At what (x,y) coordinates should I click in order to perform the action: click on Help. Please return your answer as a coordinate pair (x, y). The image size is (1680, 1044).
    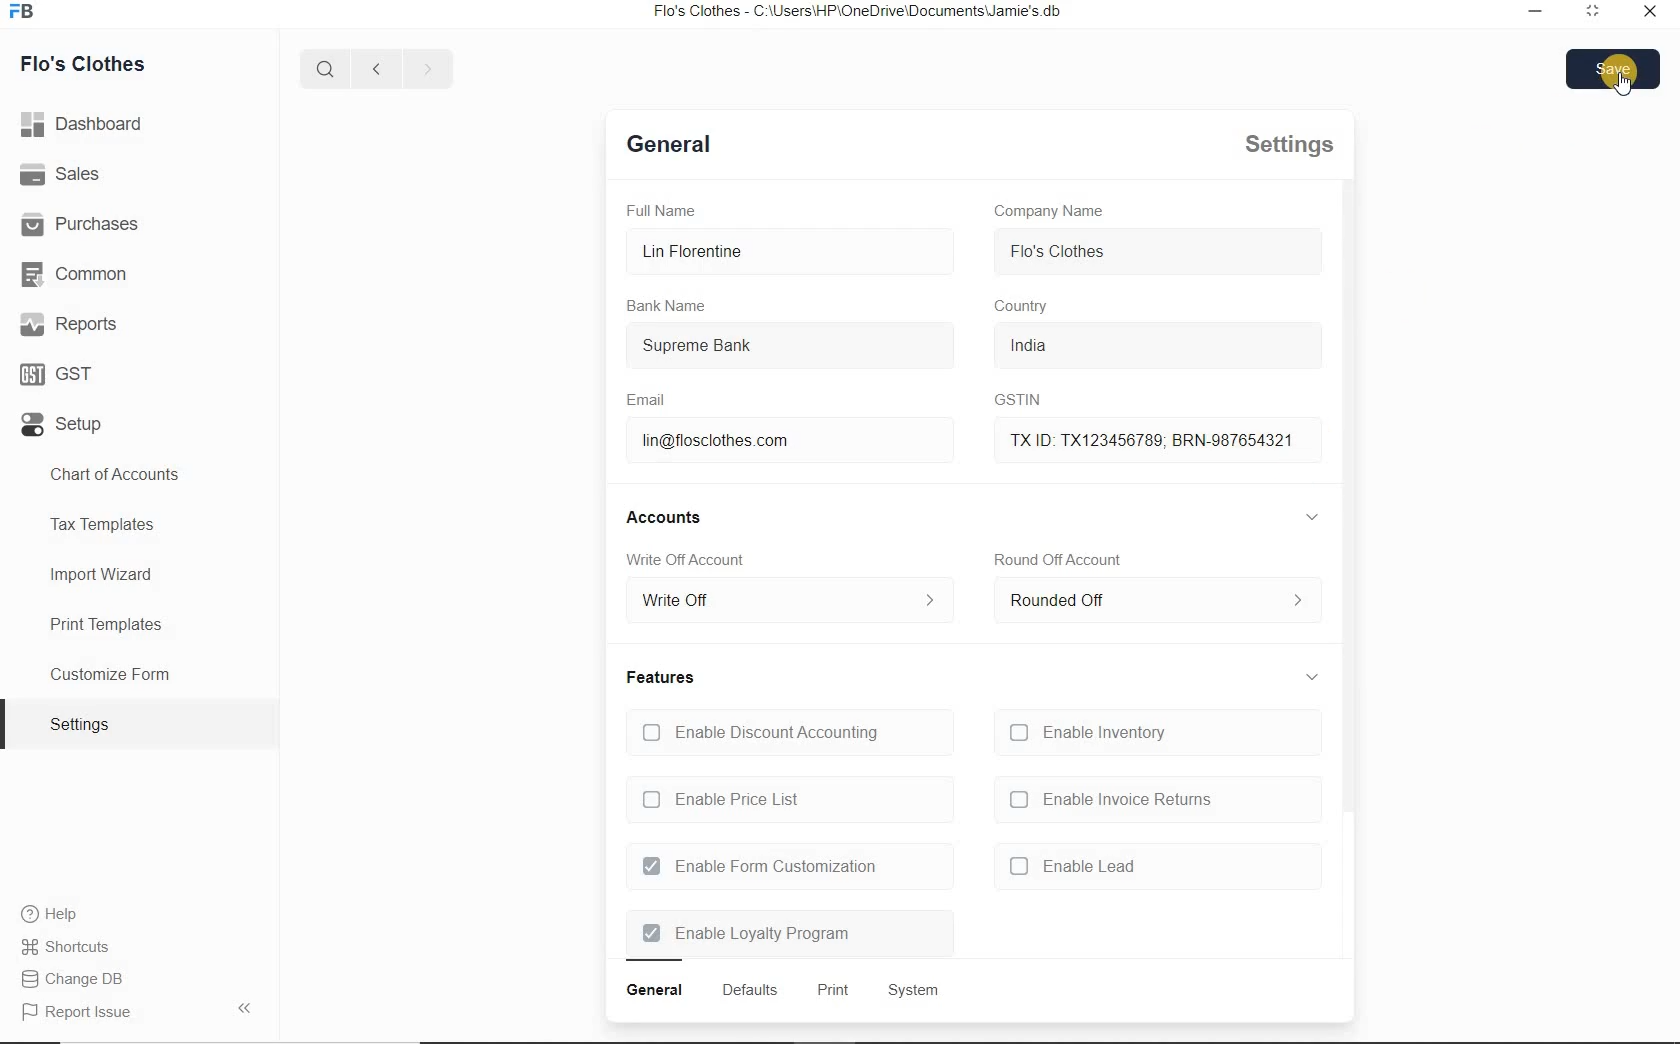
    Looking at the image, I should click on (56, 914).